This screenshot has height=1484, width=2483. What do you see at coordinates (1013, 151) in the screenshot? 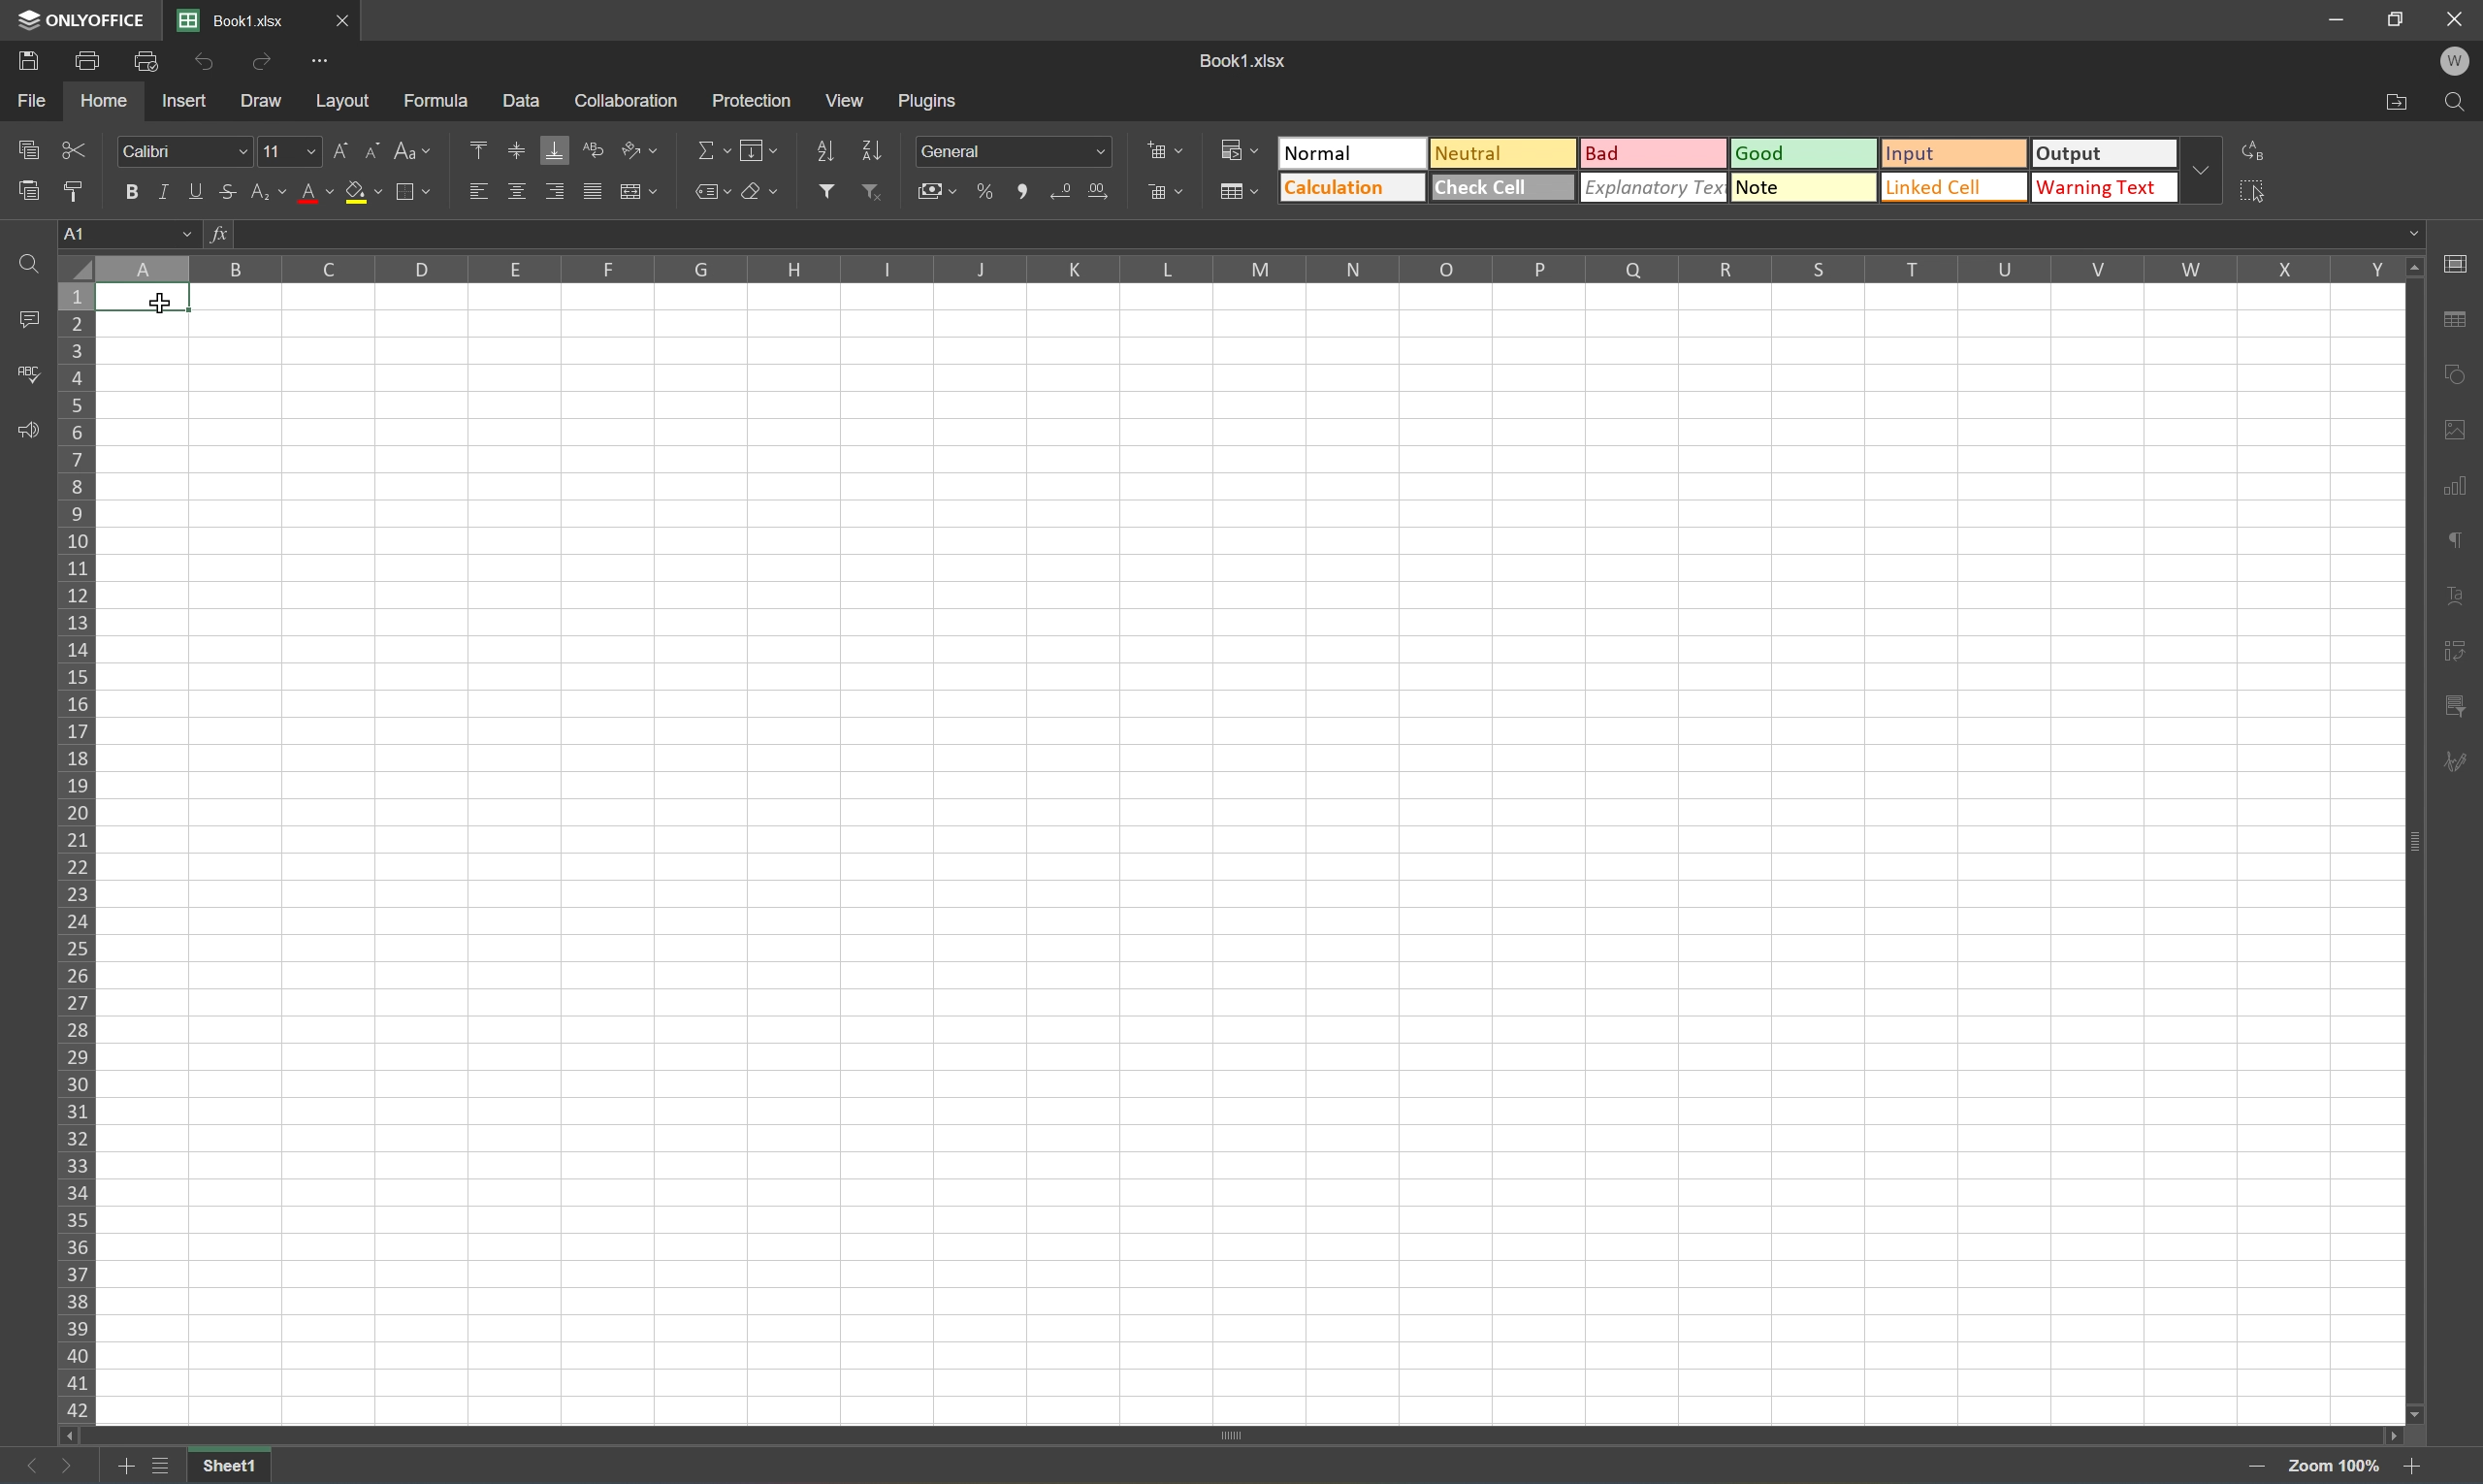
I see `Number formal` at bounding box center [1013, 151].